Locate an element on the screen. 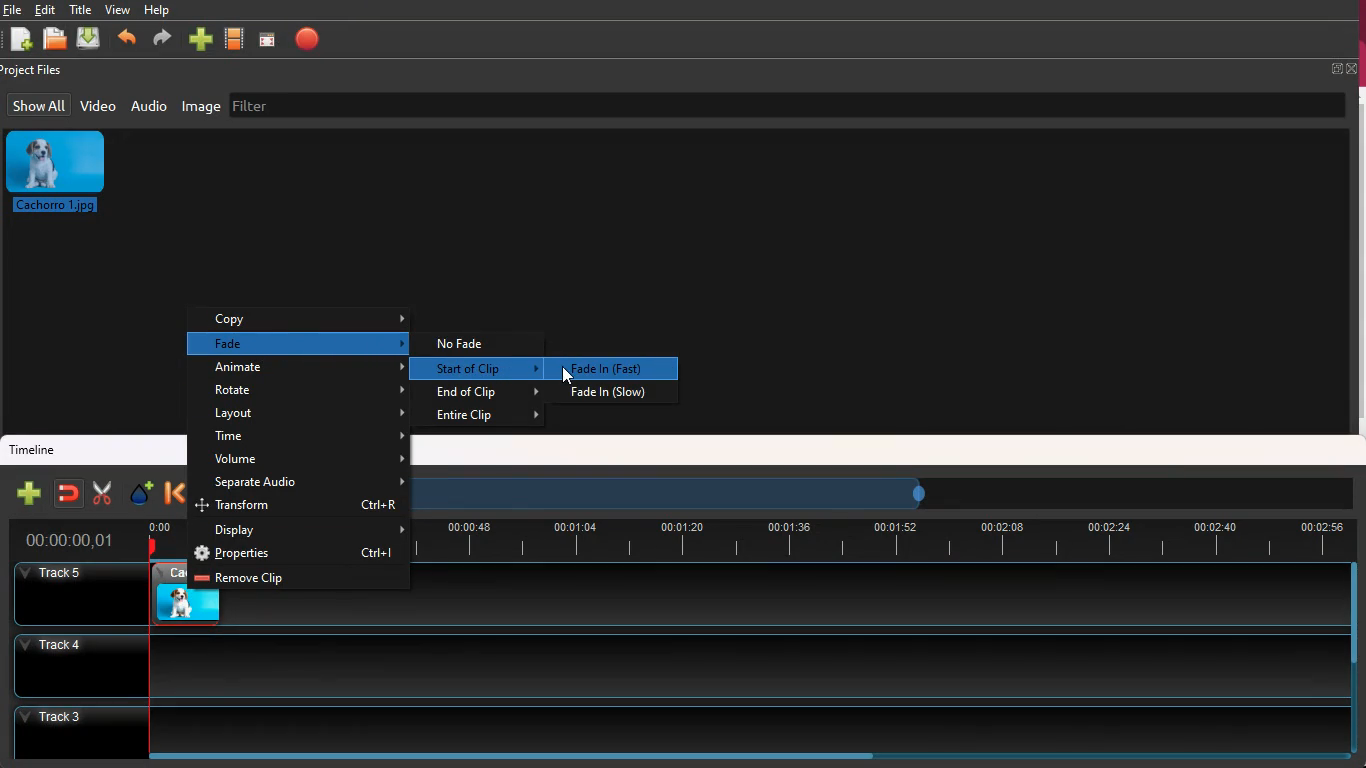 The image size is (1366, 768). title is located at coordinates (81, 8).